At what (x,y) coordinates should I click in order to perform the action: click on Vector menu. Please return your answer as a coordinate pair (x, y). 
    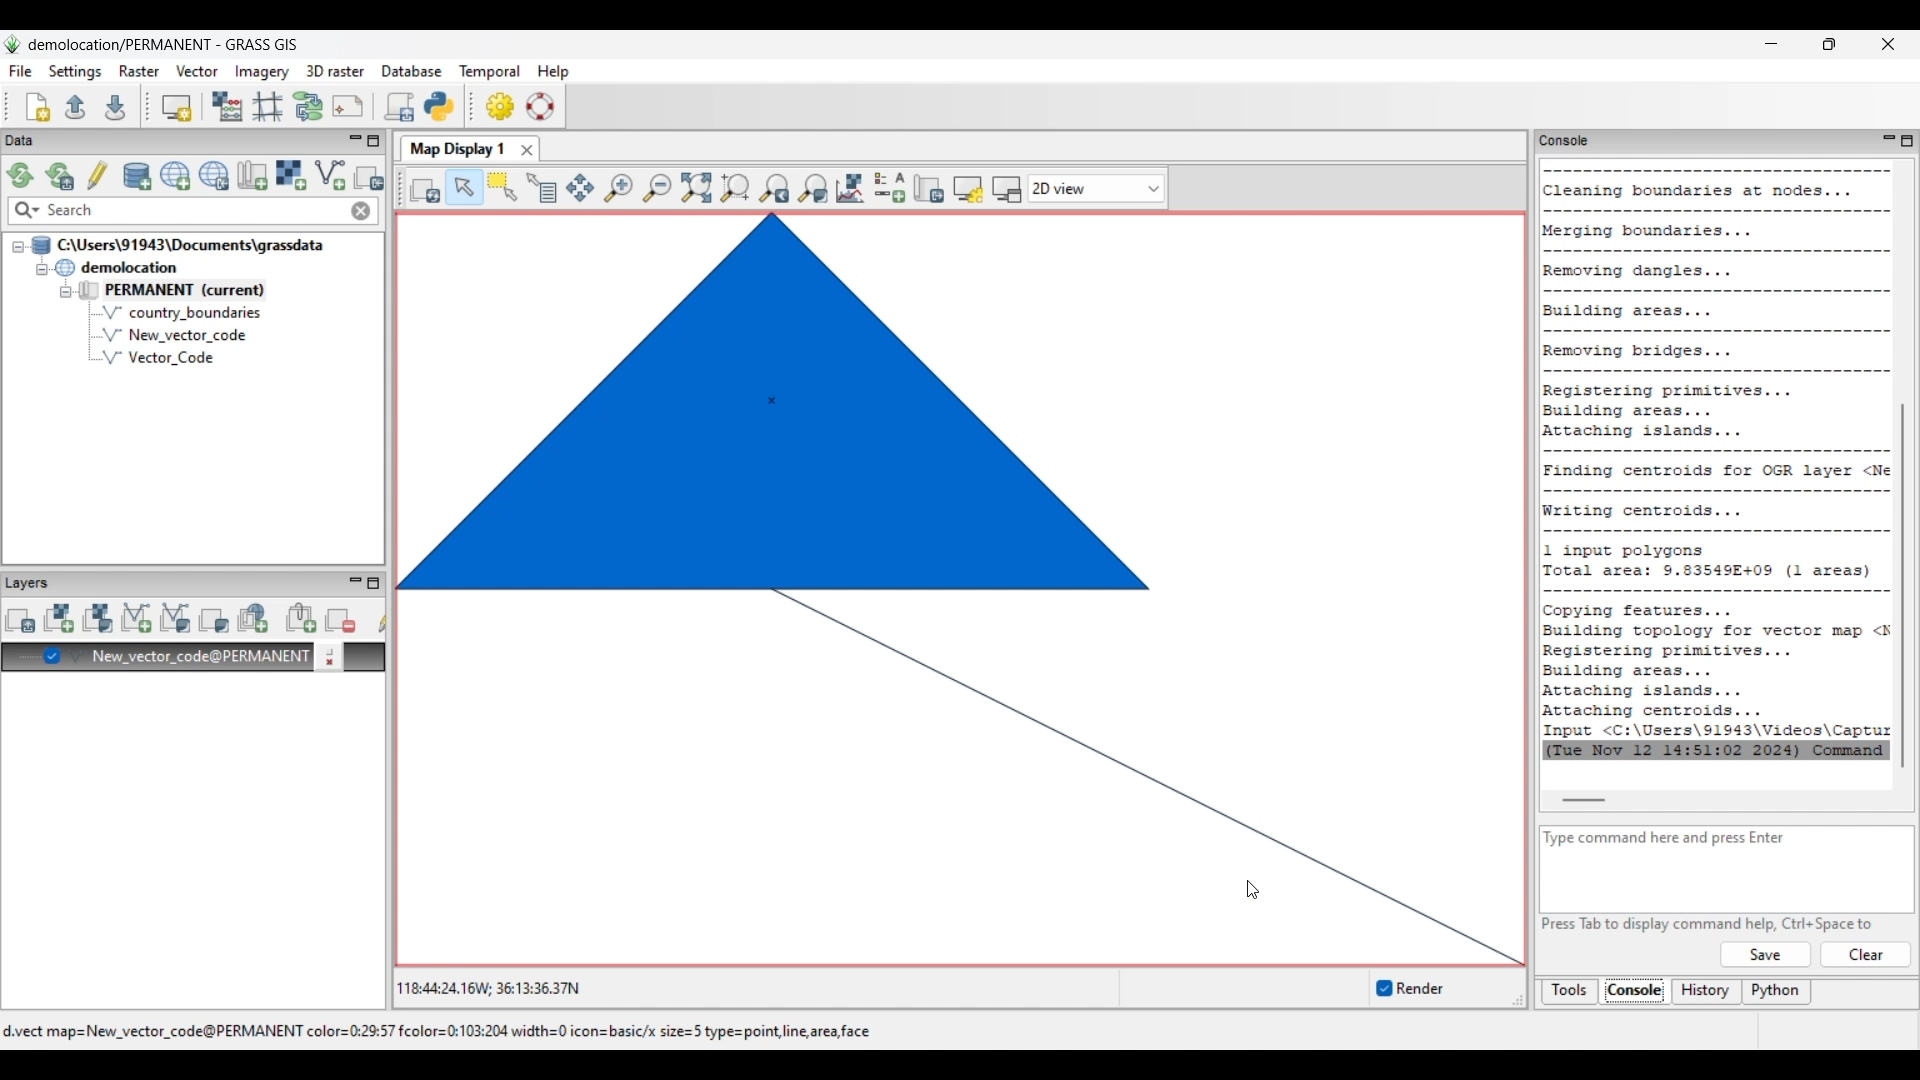
    Looking at the image, I should click on (197, 71).